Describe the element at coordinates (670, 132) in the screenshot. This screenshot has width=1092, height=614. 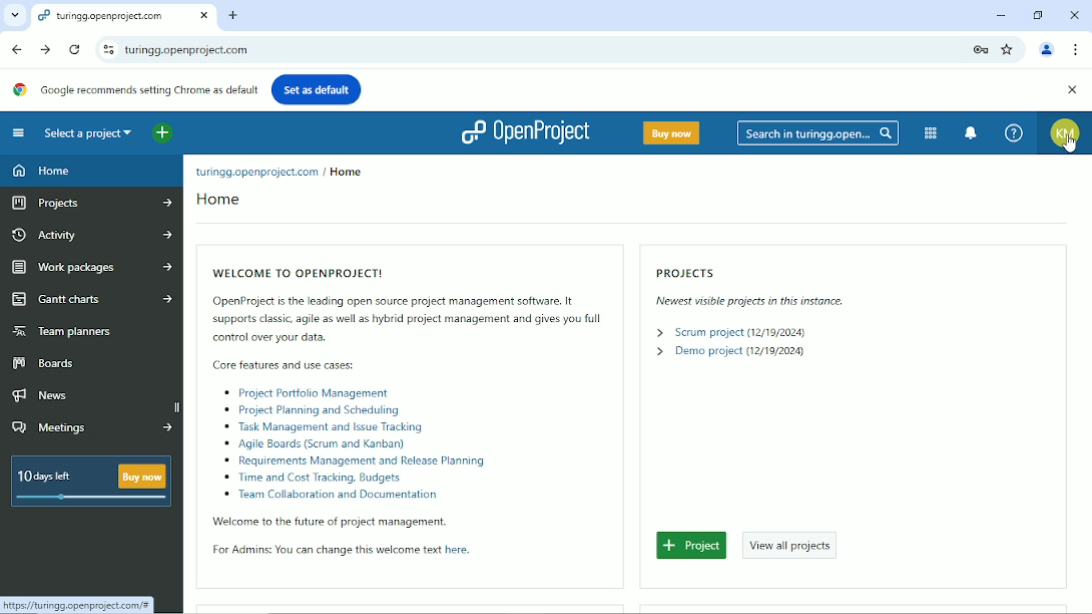
I see `Buy now` at that location.